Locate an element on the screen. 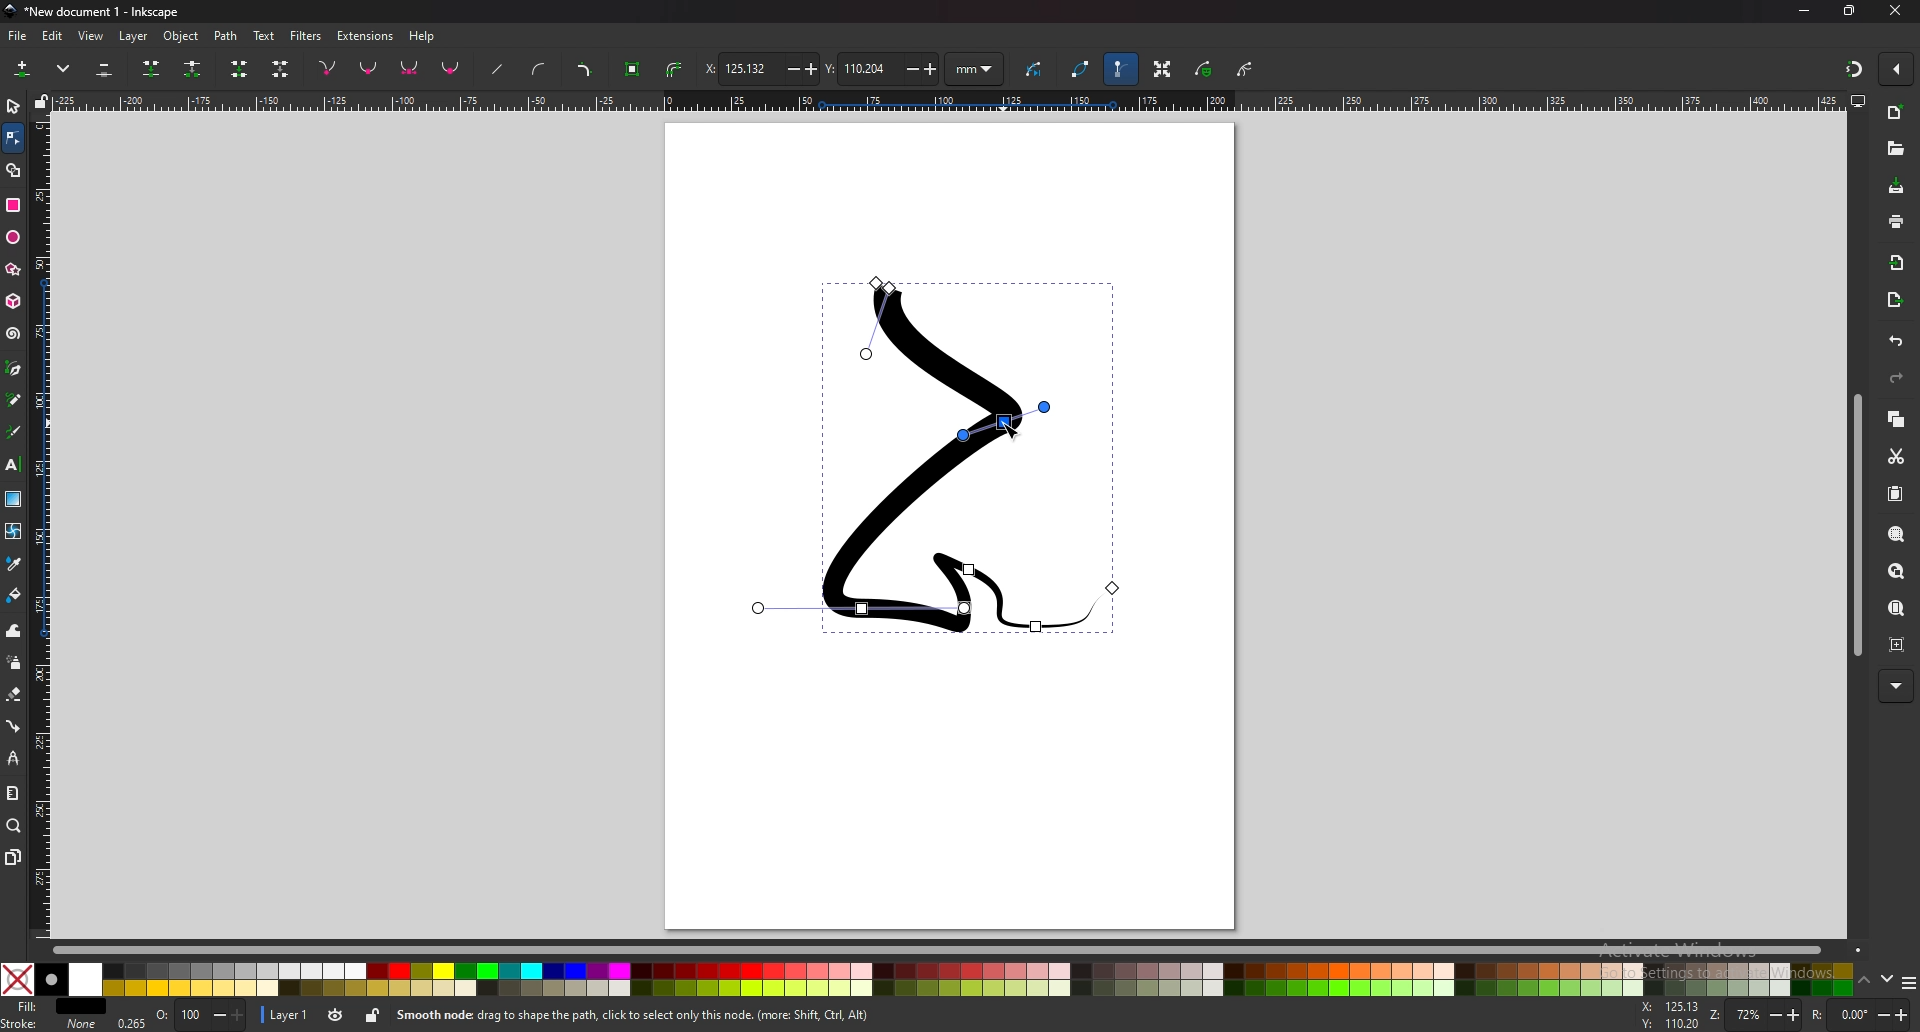 The image size is (1920, 1032). up is located at coordinates (1865, 981).